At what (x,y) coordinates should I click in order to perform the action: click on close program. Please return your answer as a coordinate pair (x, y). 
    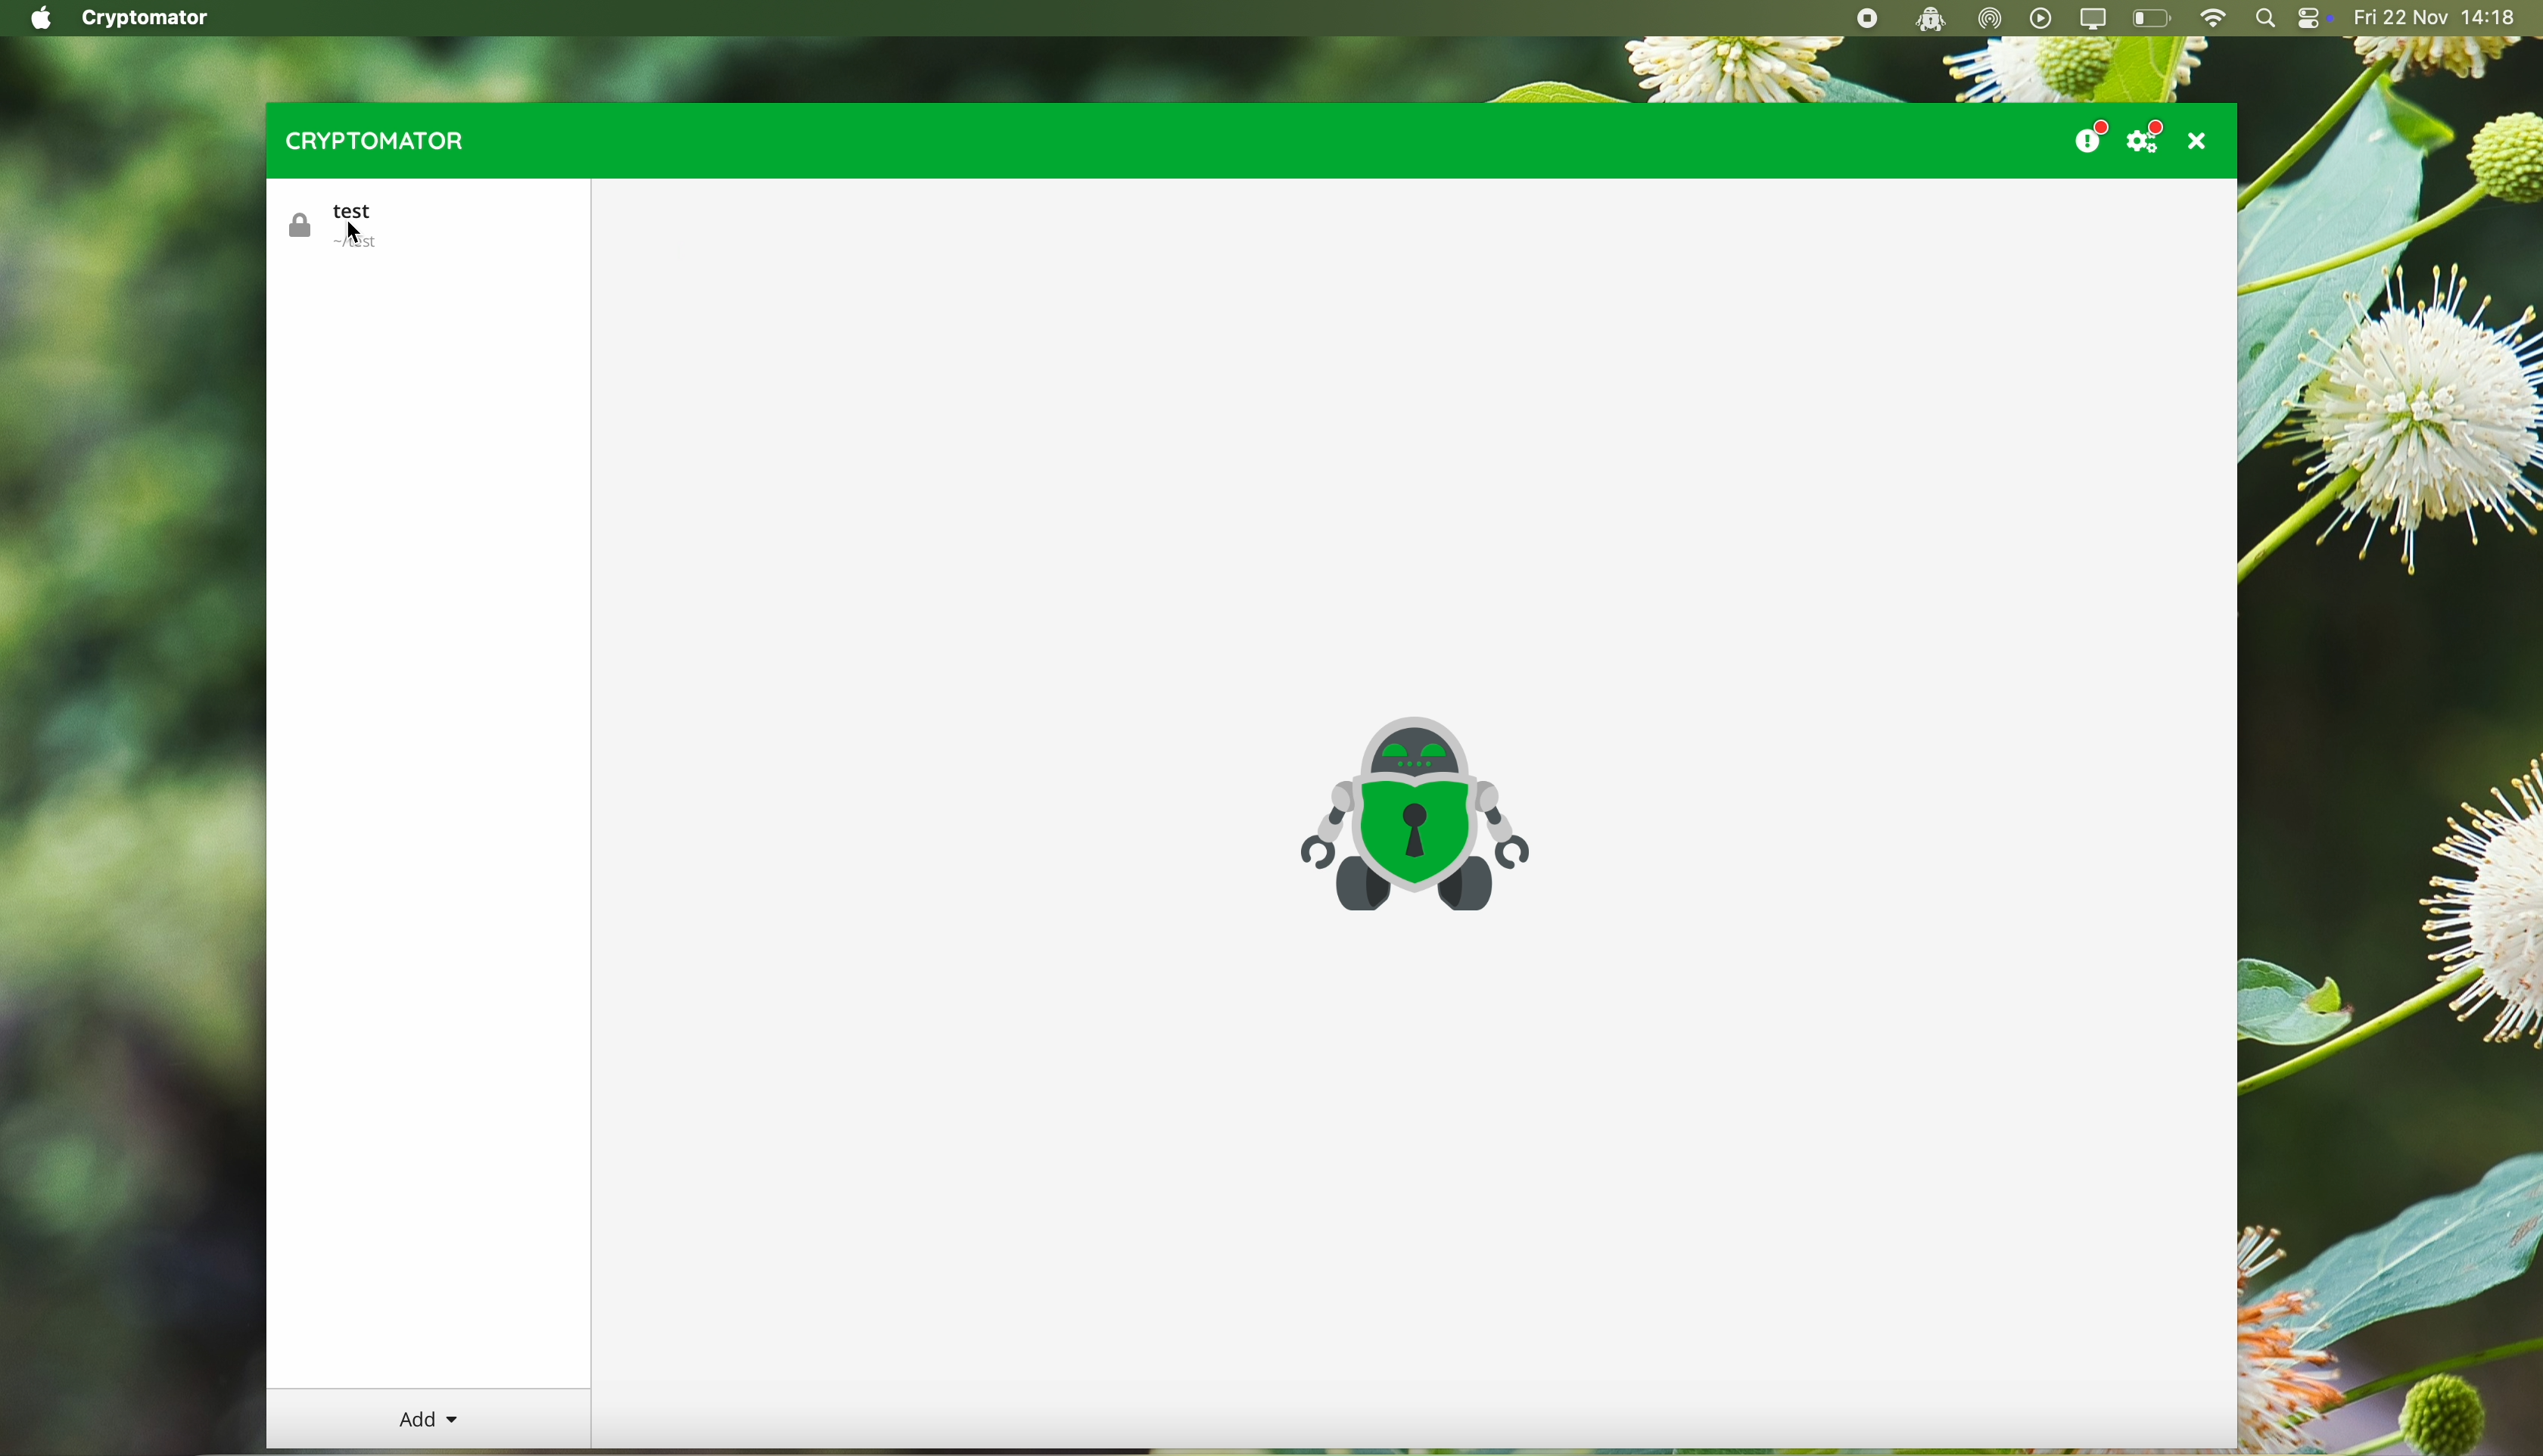
    Looking at the image, I should click on (2203, 140).